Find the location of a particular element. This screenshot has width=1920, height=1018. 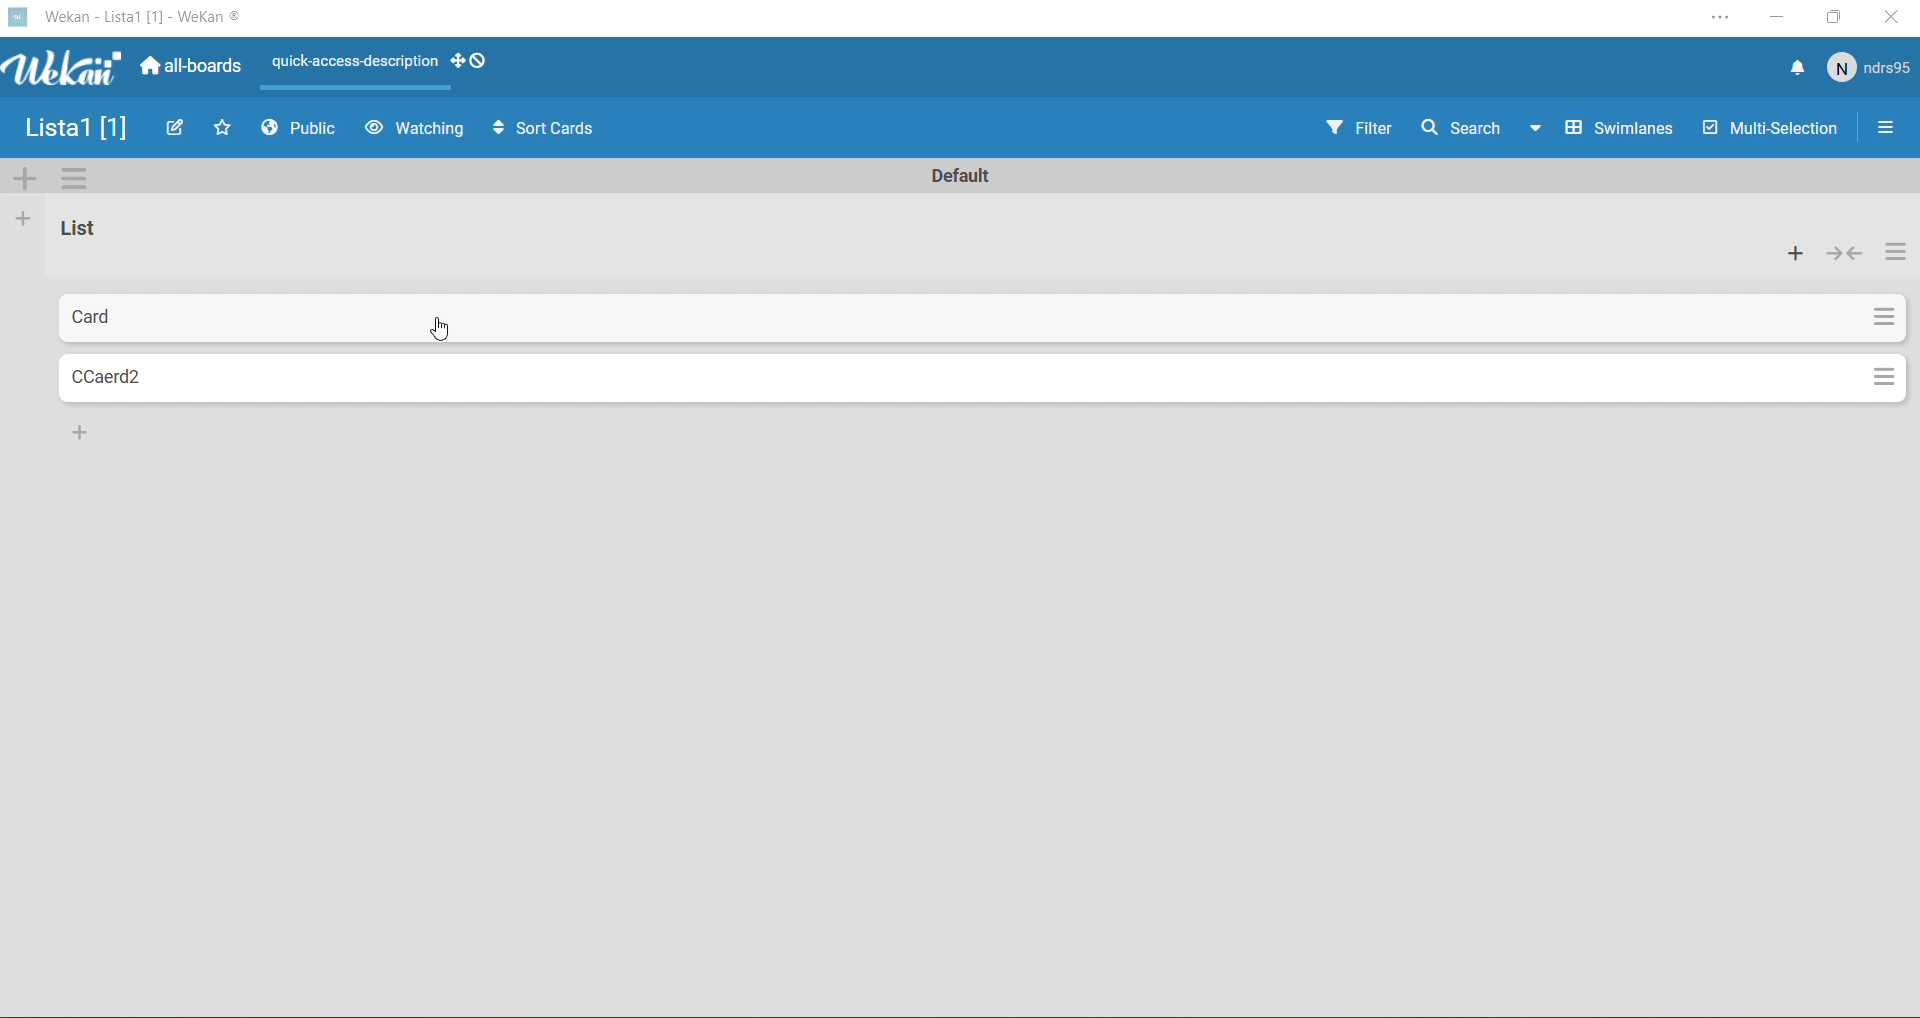

Add is located at coordinates (25, 225).